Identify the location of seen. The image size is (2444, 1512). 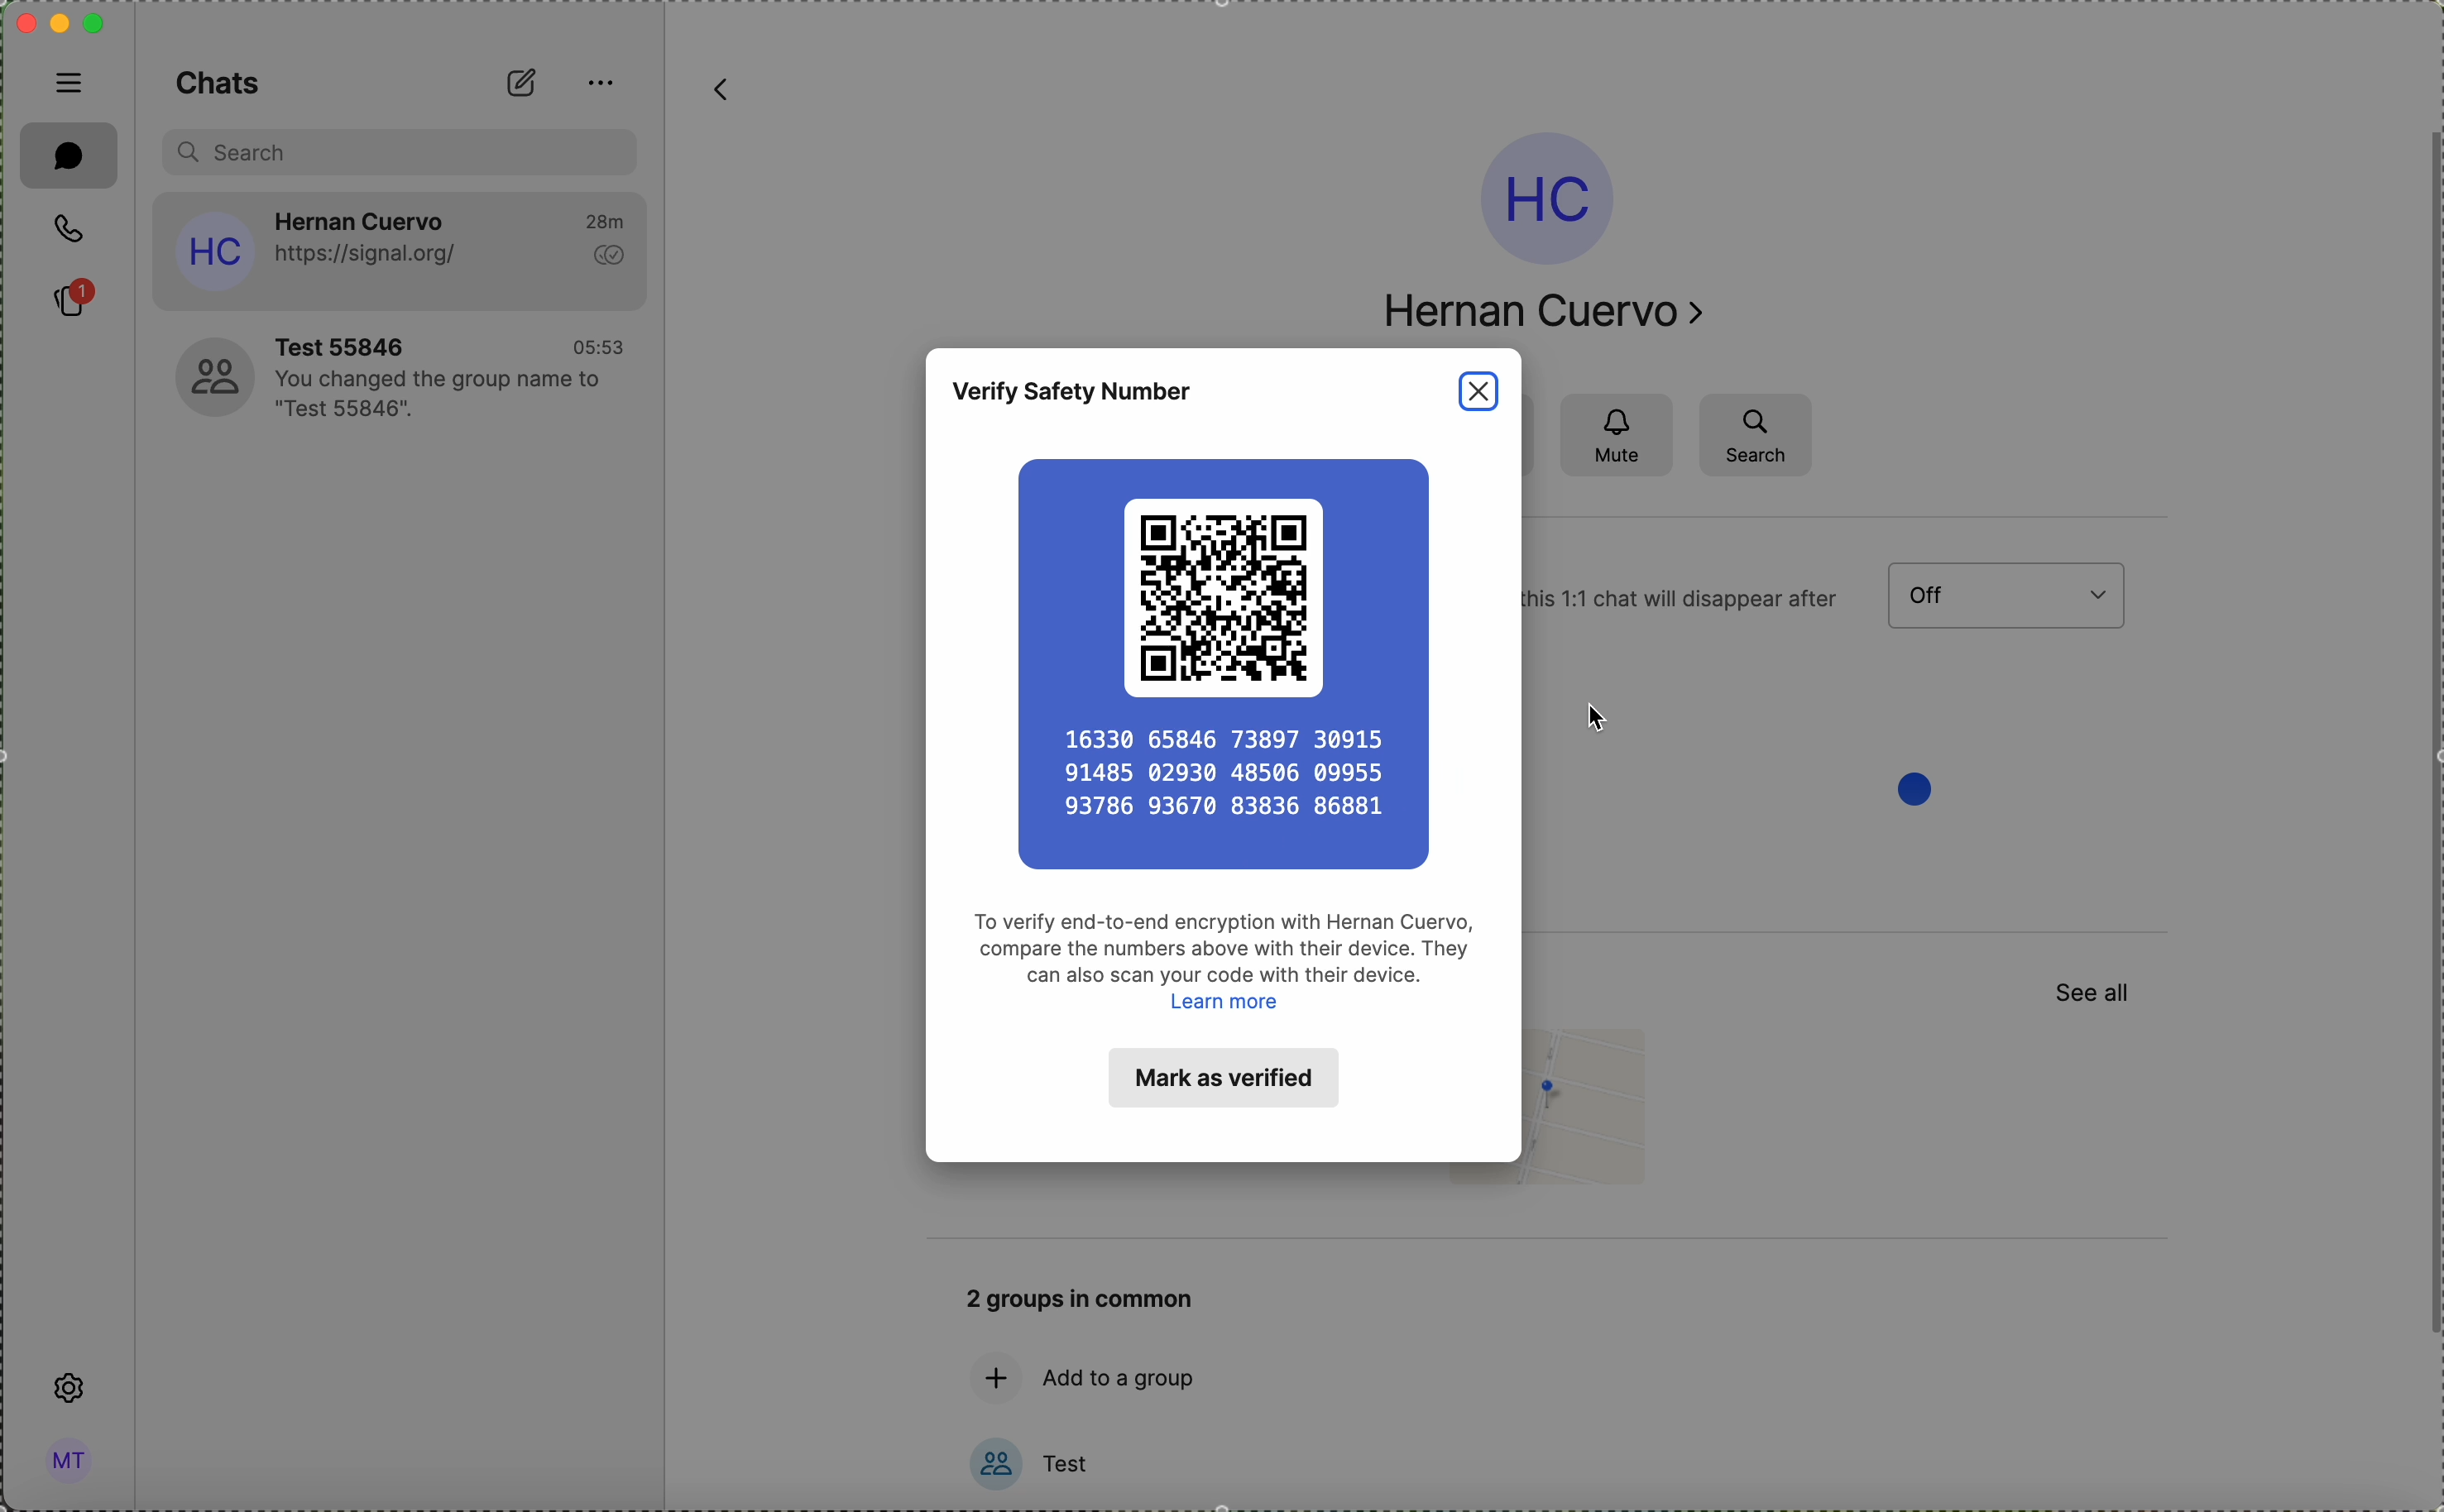
(607, 255).